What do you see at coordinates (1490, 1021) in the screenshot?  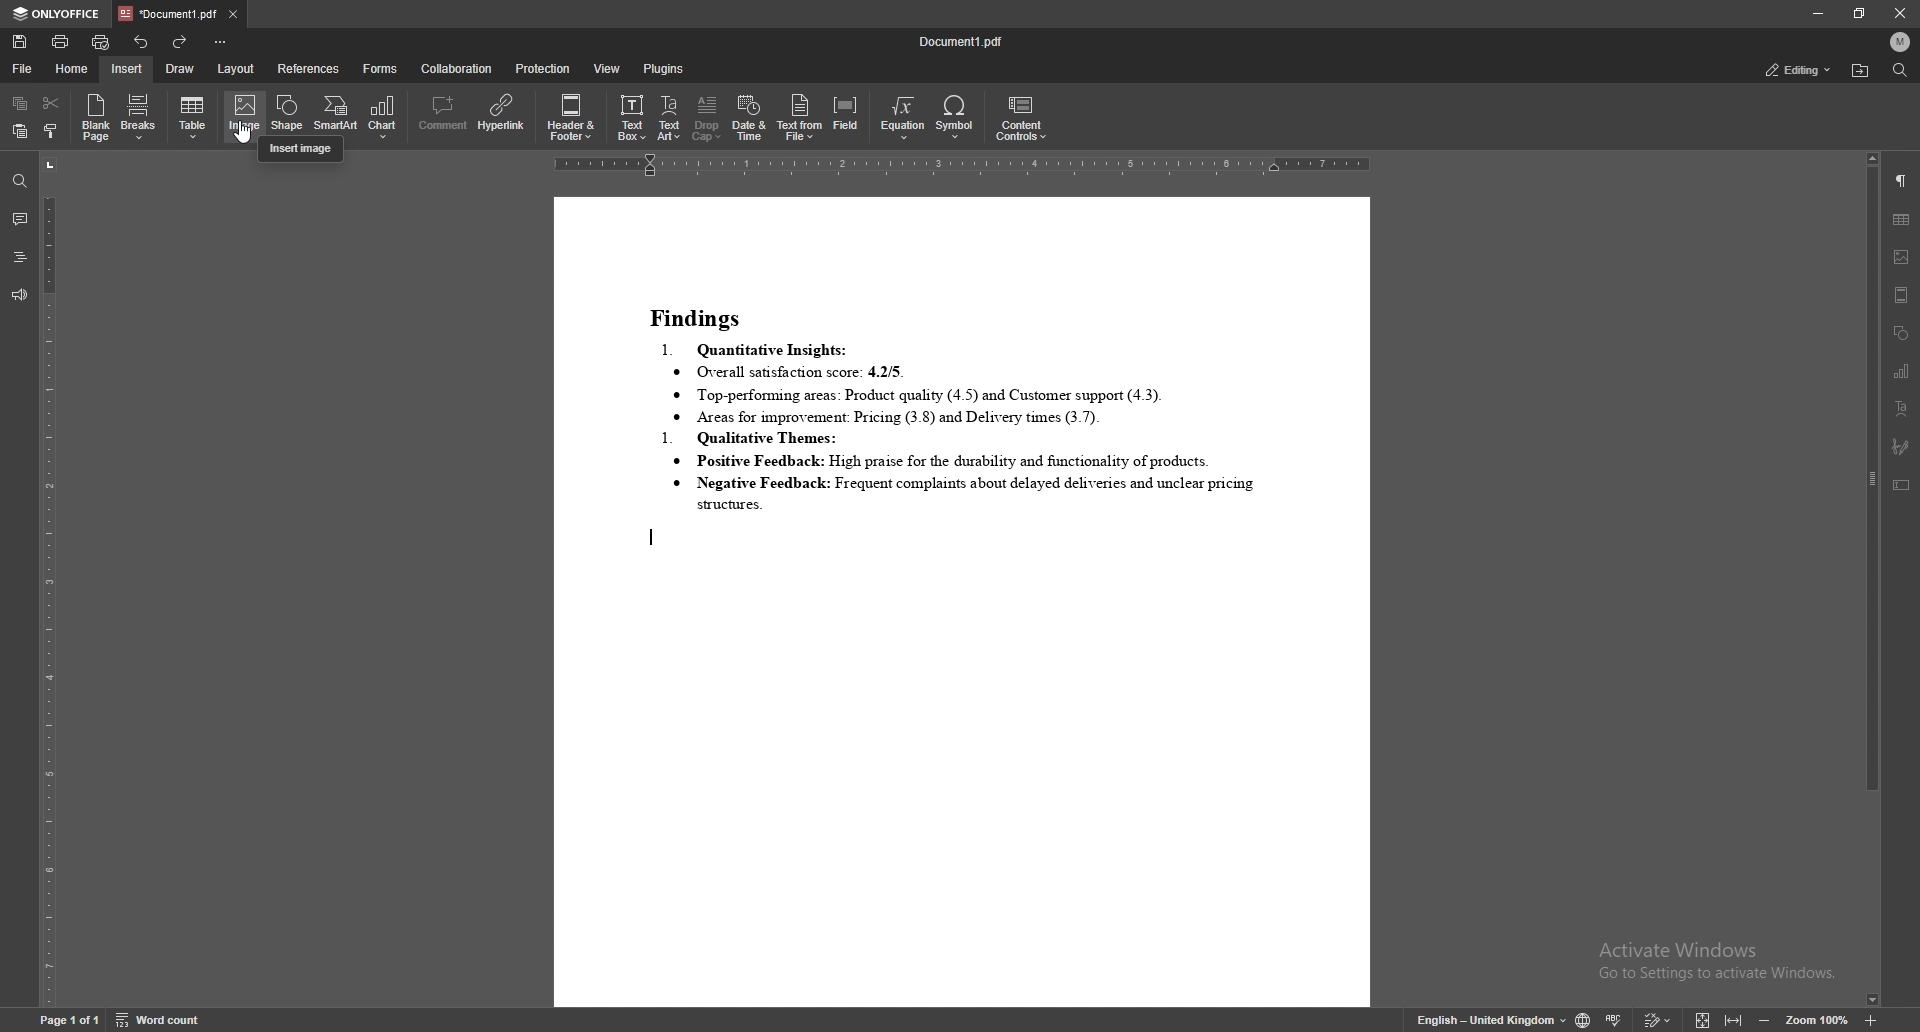 I see `change text language` at bounding box center [1490, 1021].